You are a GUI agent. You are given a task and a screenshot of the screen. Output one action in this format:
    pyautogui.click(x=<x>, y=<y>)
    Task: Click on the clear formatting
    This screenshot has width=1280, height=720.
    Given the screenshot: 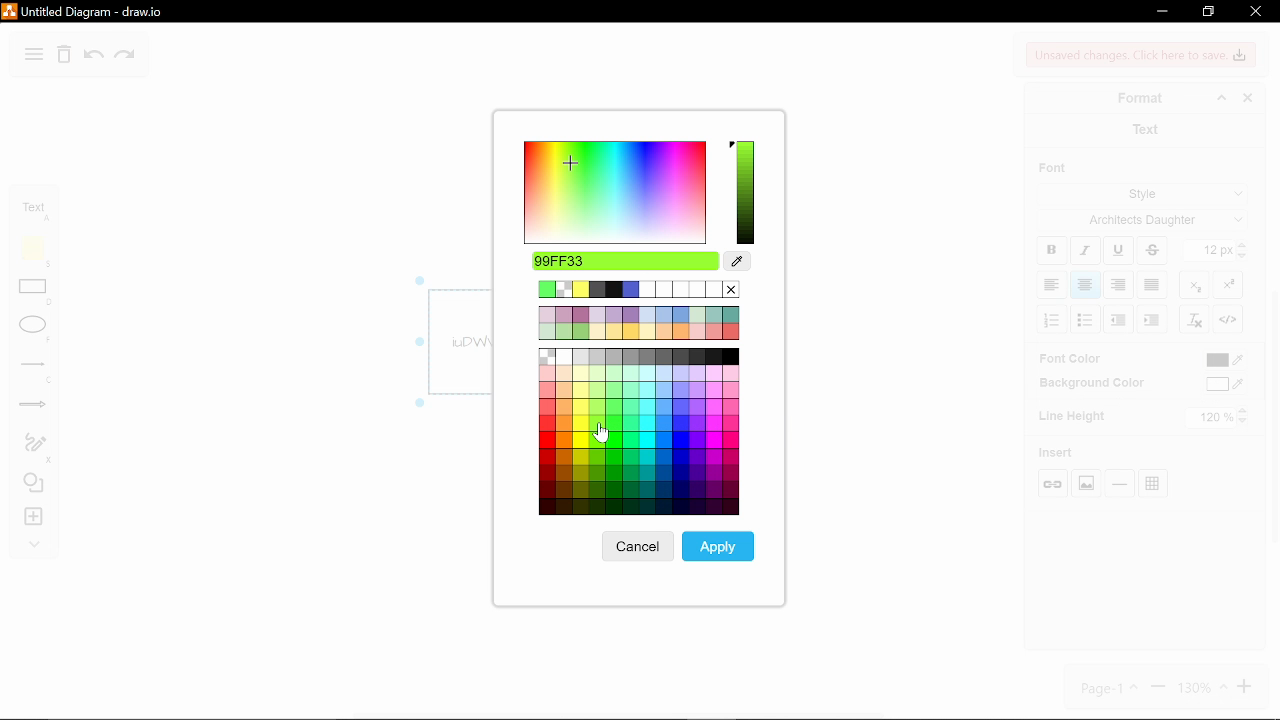 What is the action you would take?
    pyautogui.click(x=1196, y=319)
    